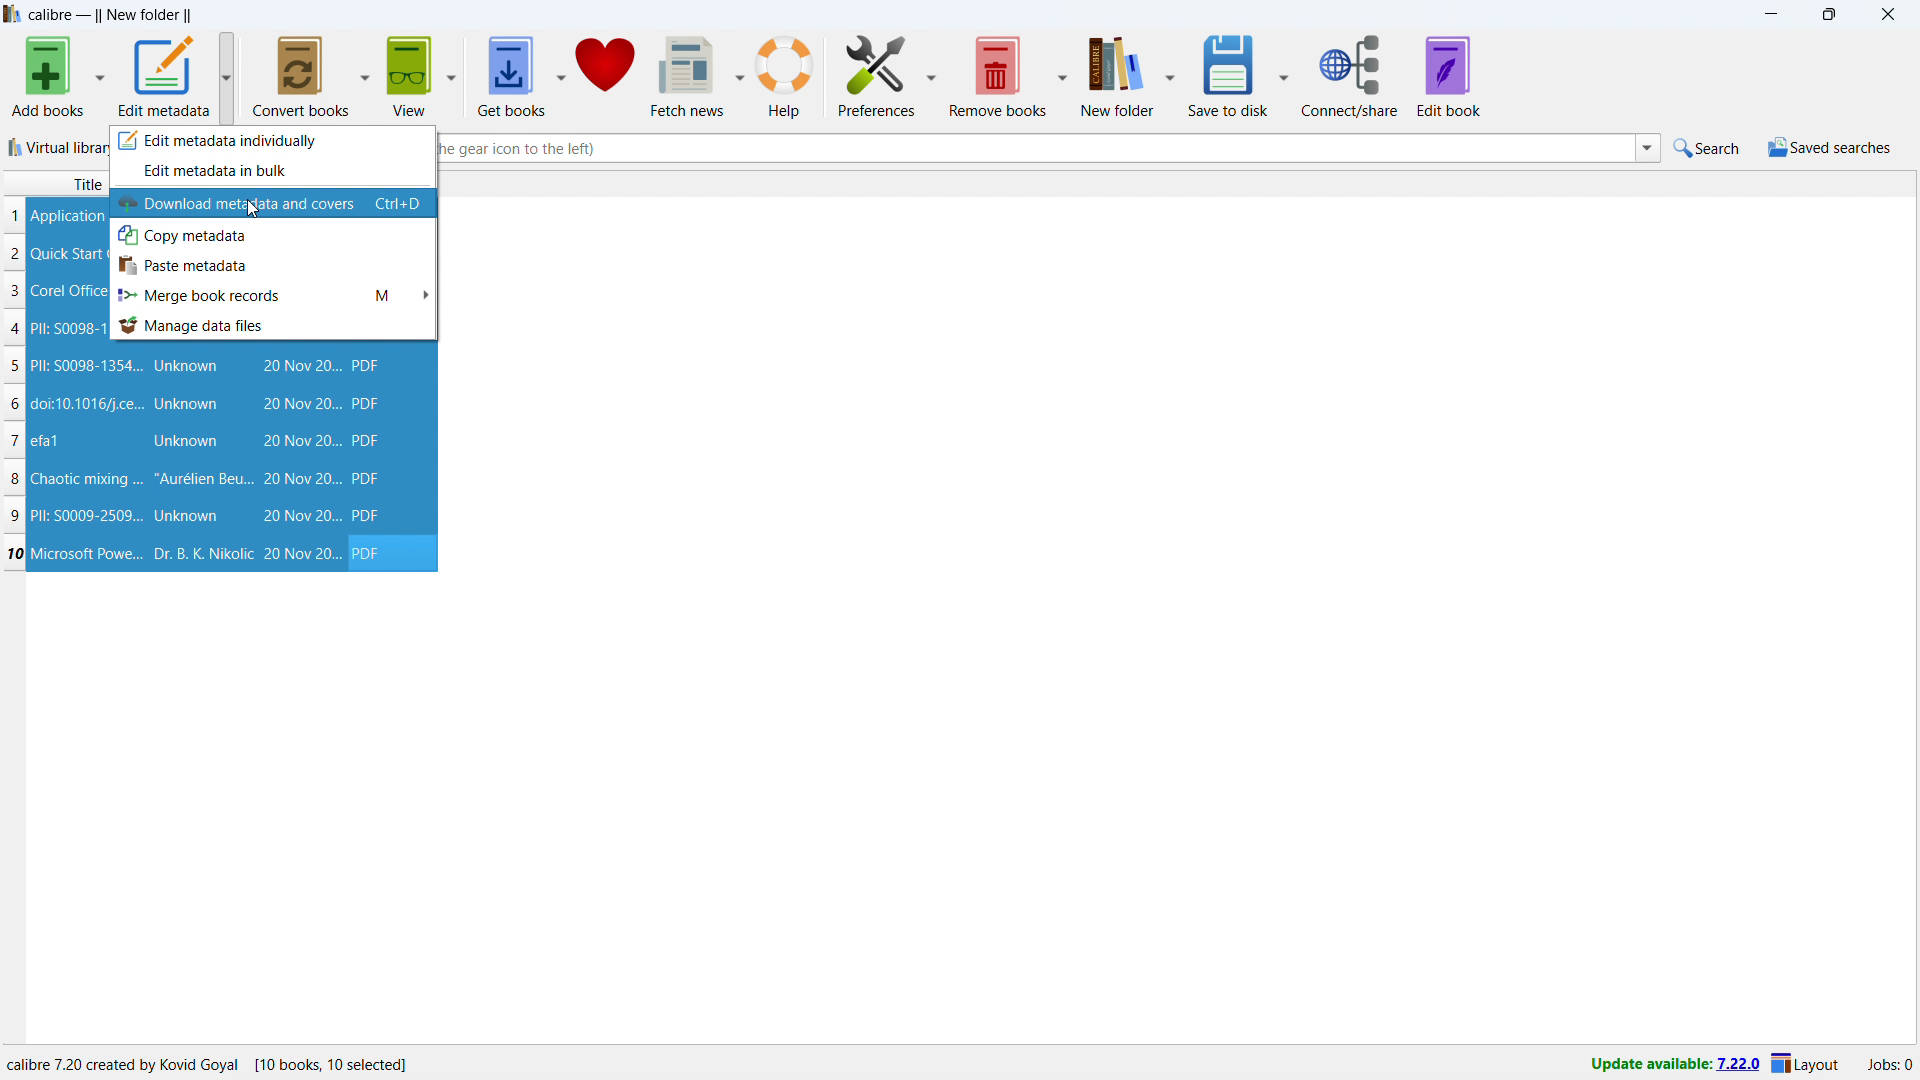 This screenshot has height=1080, width=1920. Describe the element at coordinates (13, 368) in the screenshot. I see `5` at that location.